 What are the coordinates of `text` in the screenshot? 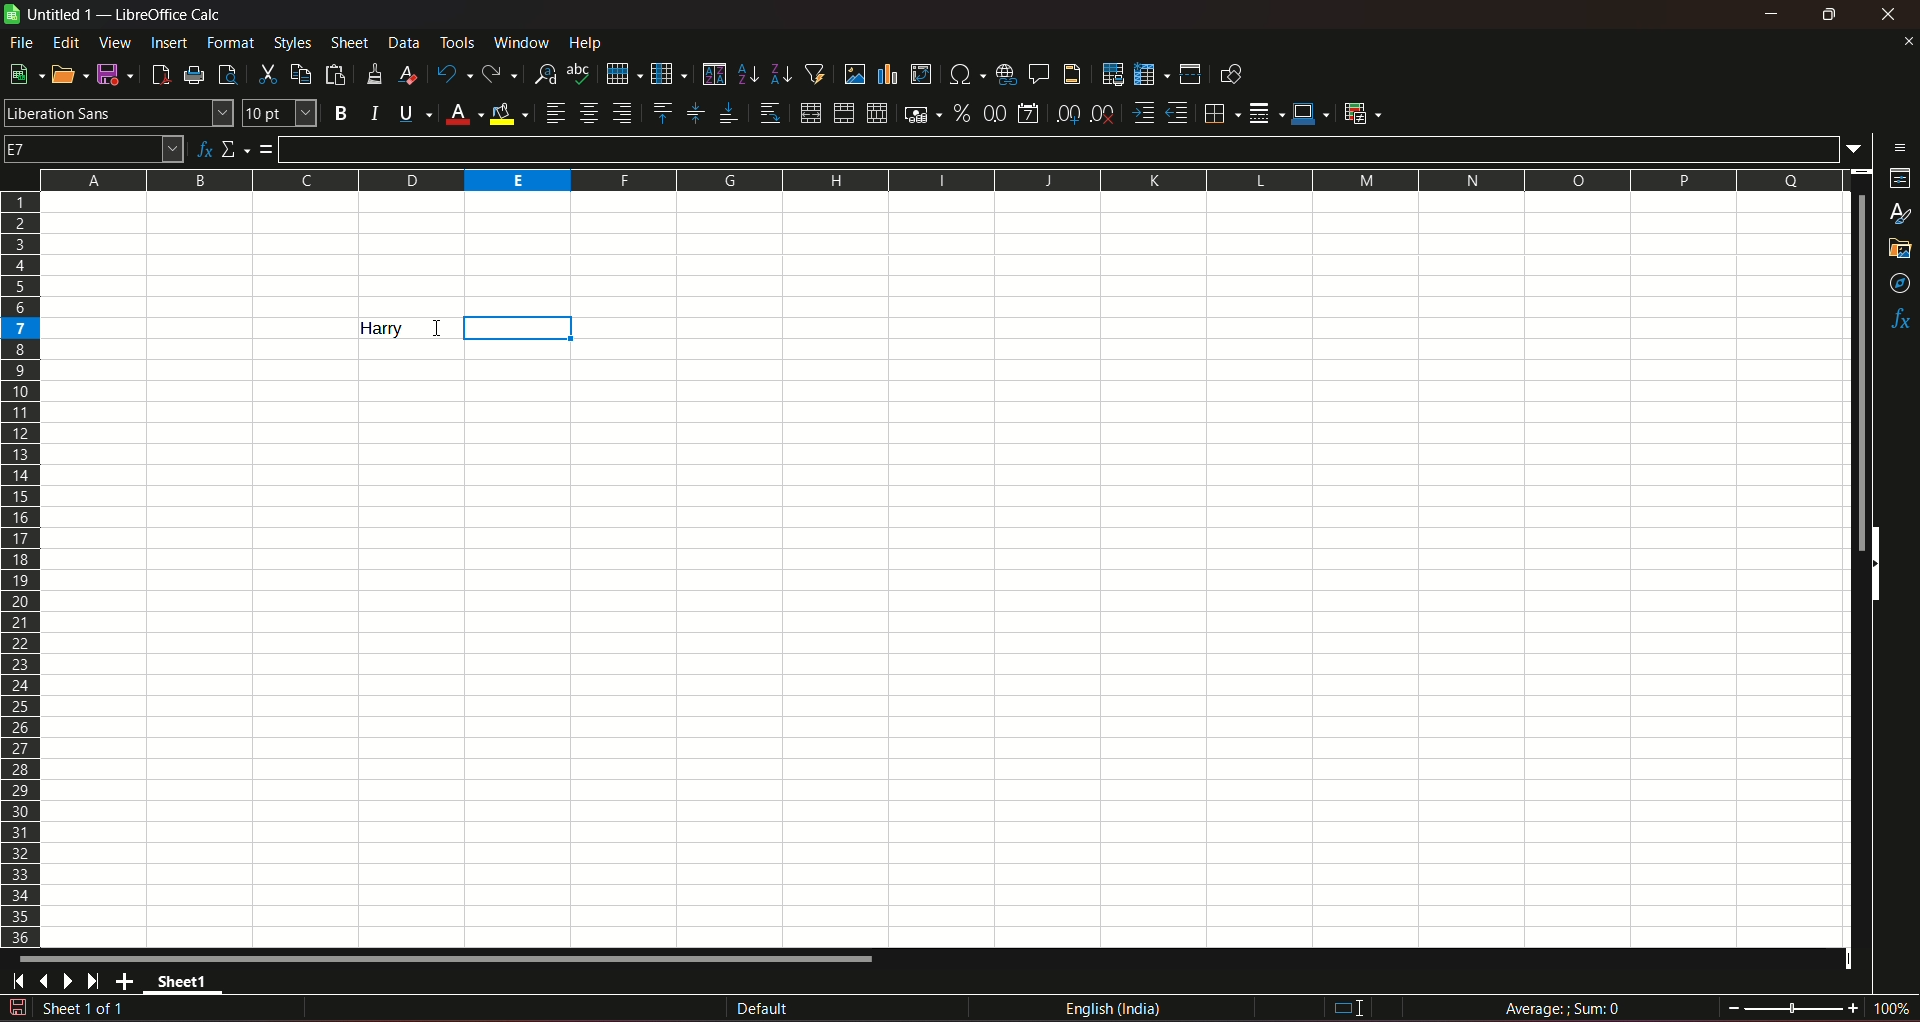 It's located at (380, 328).